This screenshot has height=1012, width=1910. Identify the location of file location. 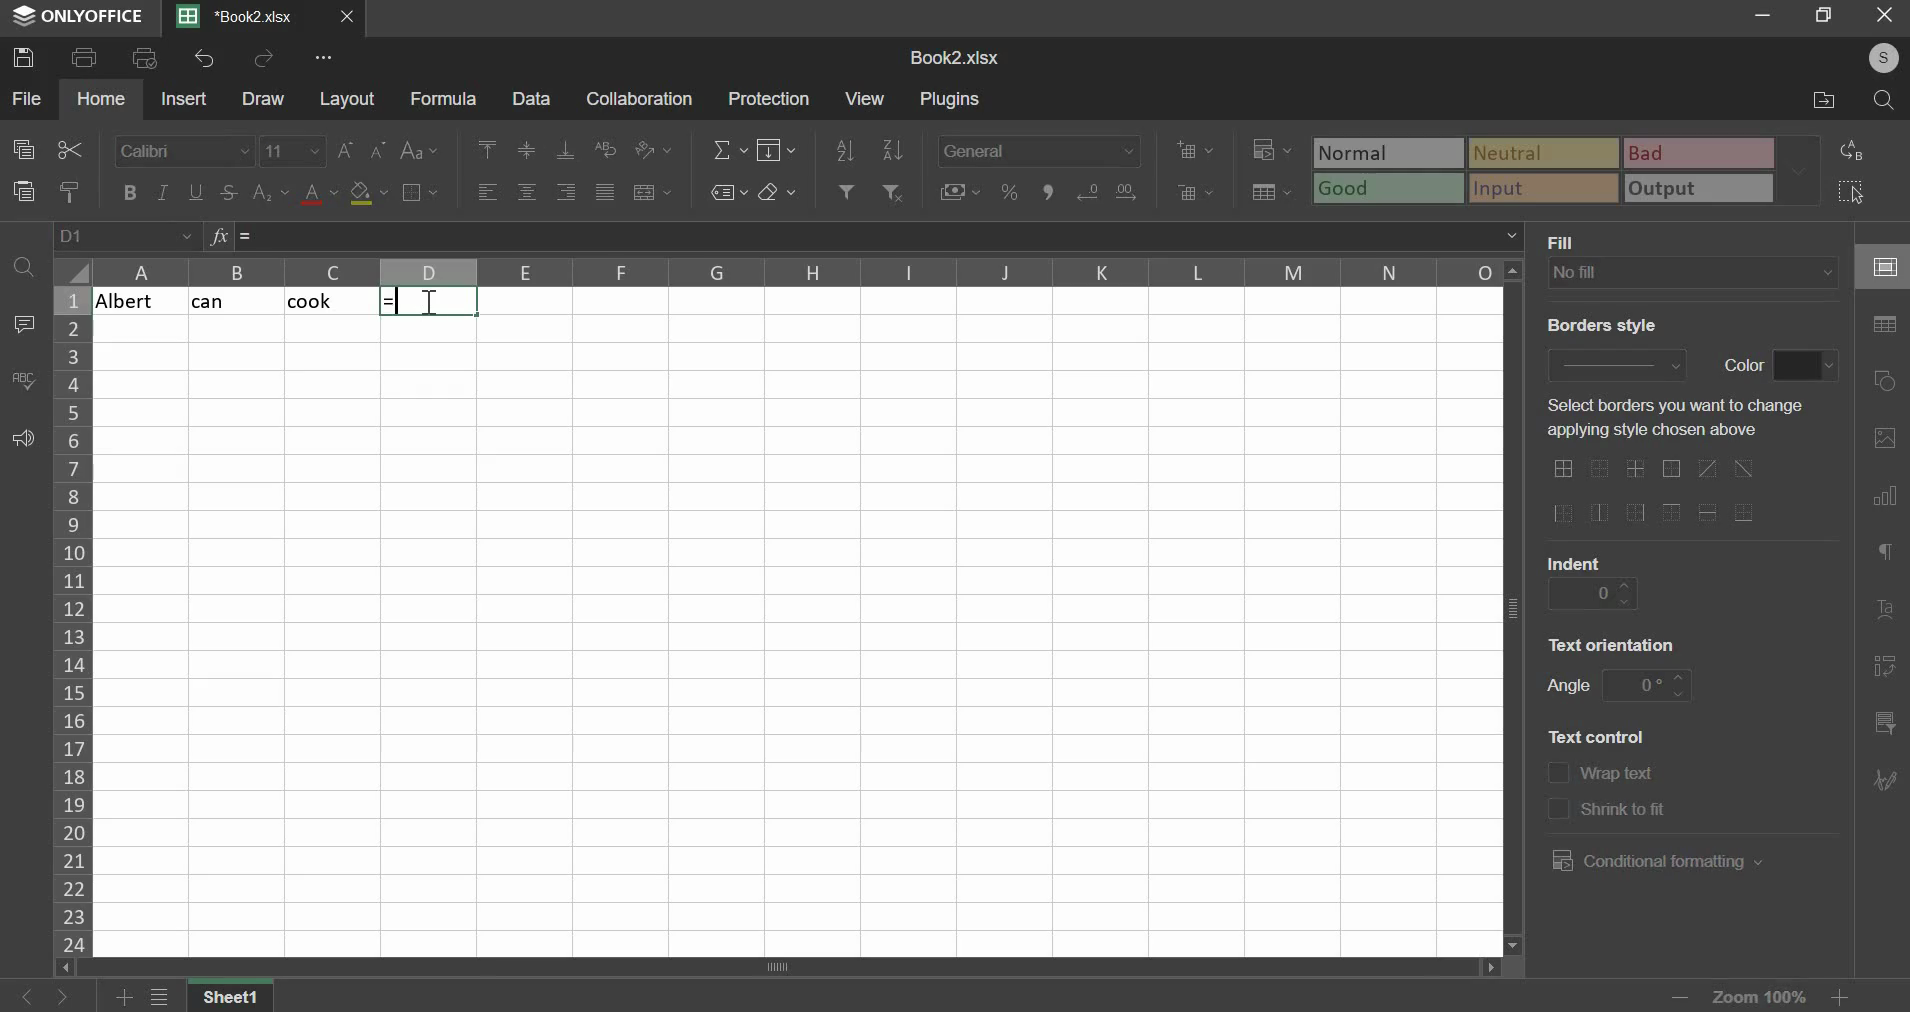
(1821, 102).